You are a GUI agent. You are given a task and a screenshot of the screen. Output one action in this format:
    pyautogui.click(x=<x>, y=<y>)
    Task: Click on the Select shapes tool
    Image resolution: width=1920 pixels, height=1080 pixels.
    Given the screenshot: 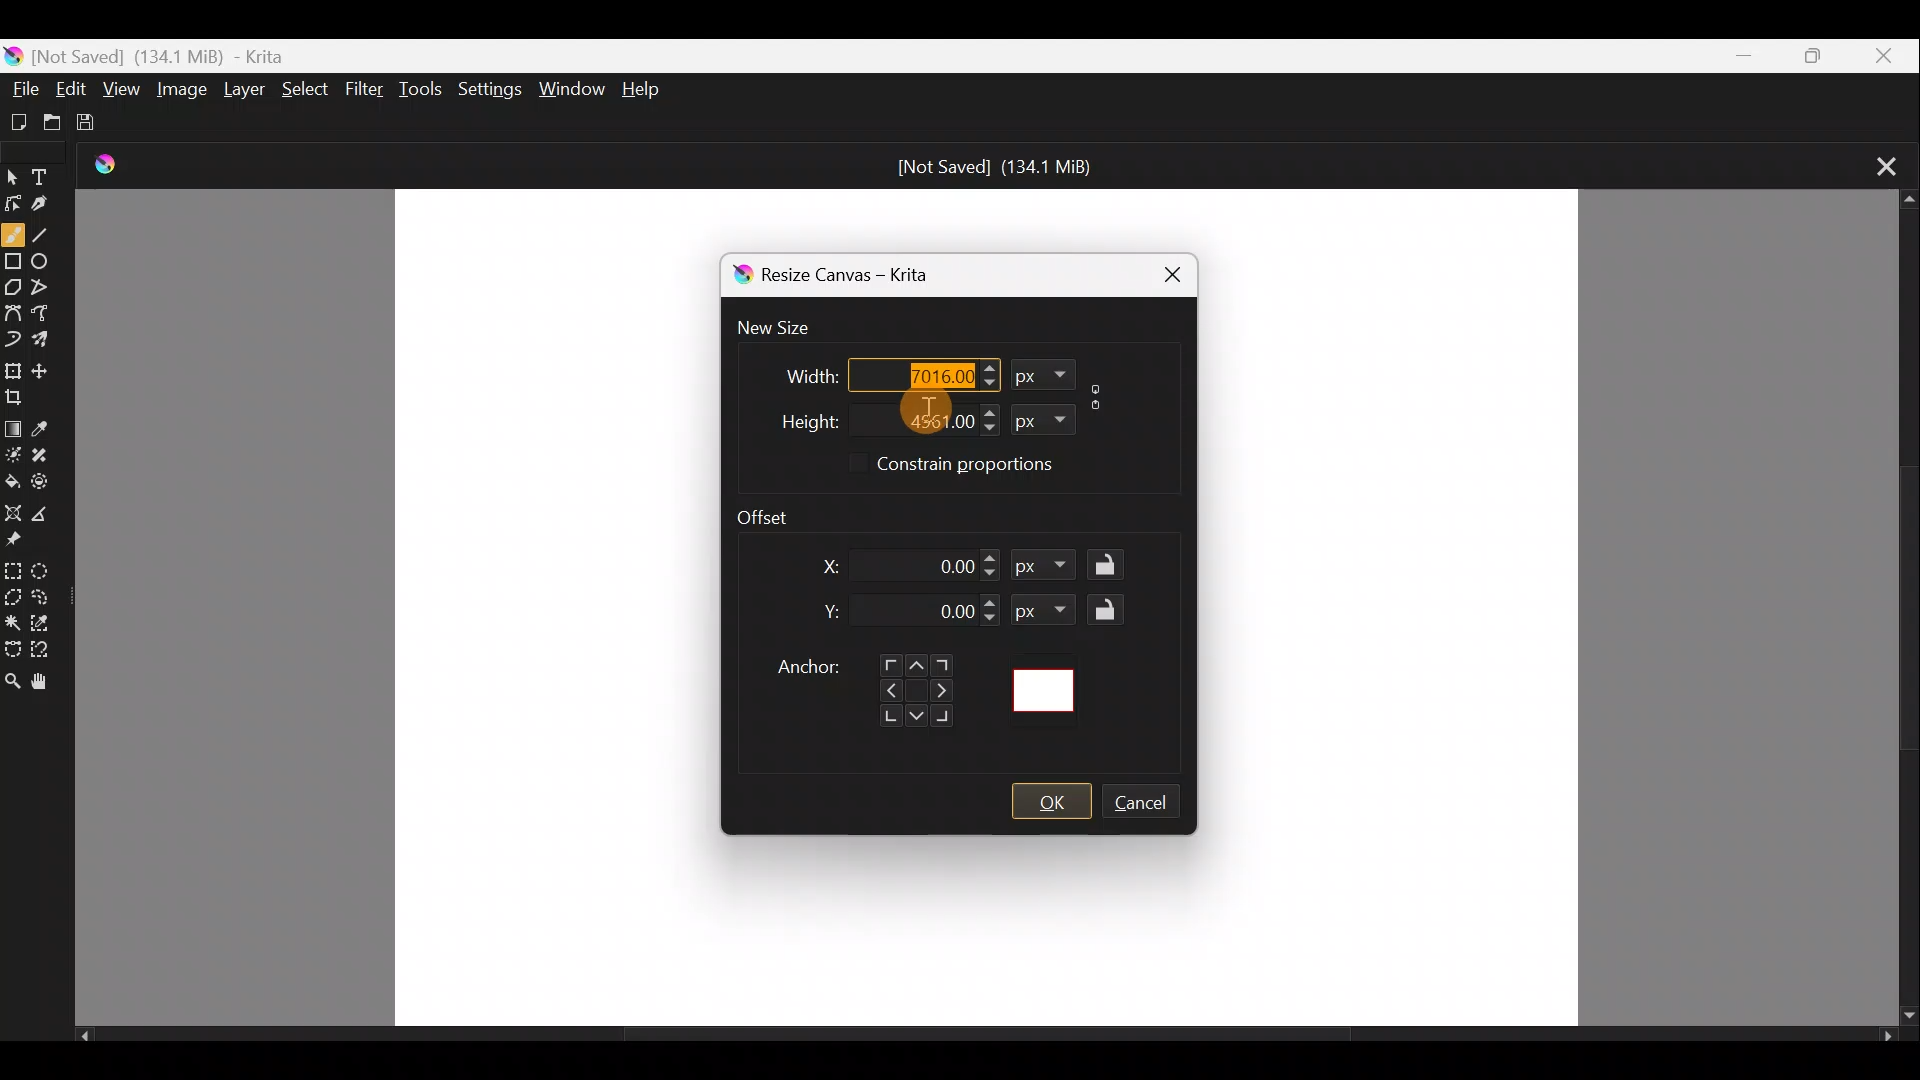 What is the action you would take?
    pyautogui.click(x=14, y=172)
    